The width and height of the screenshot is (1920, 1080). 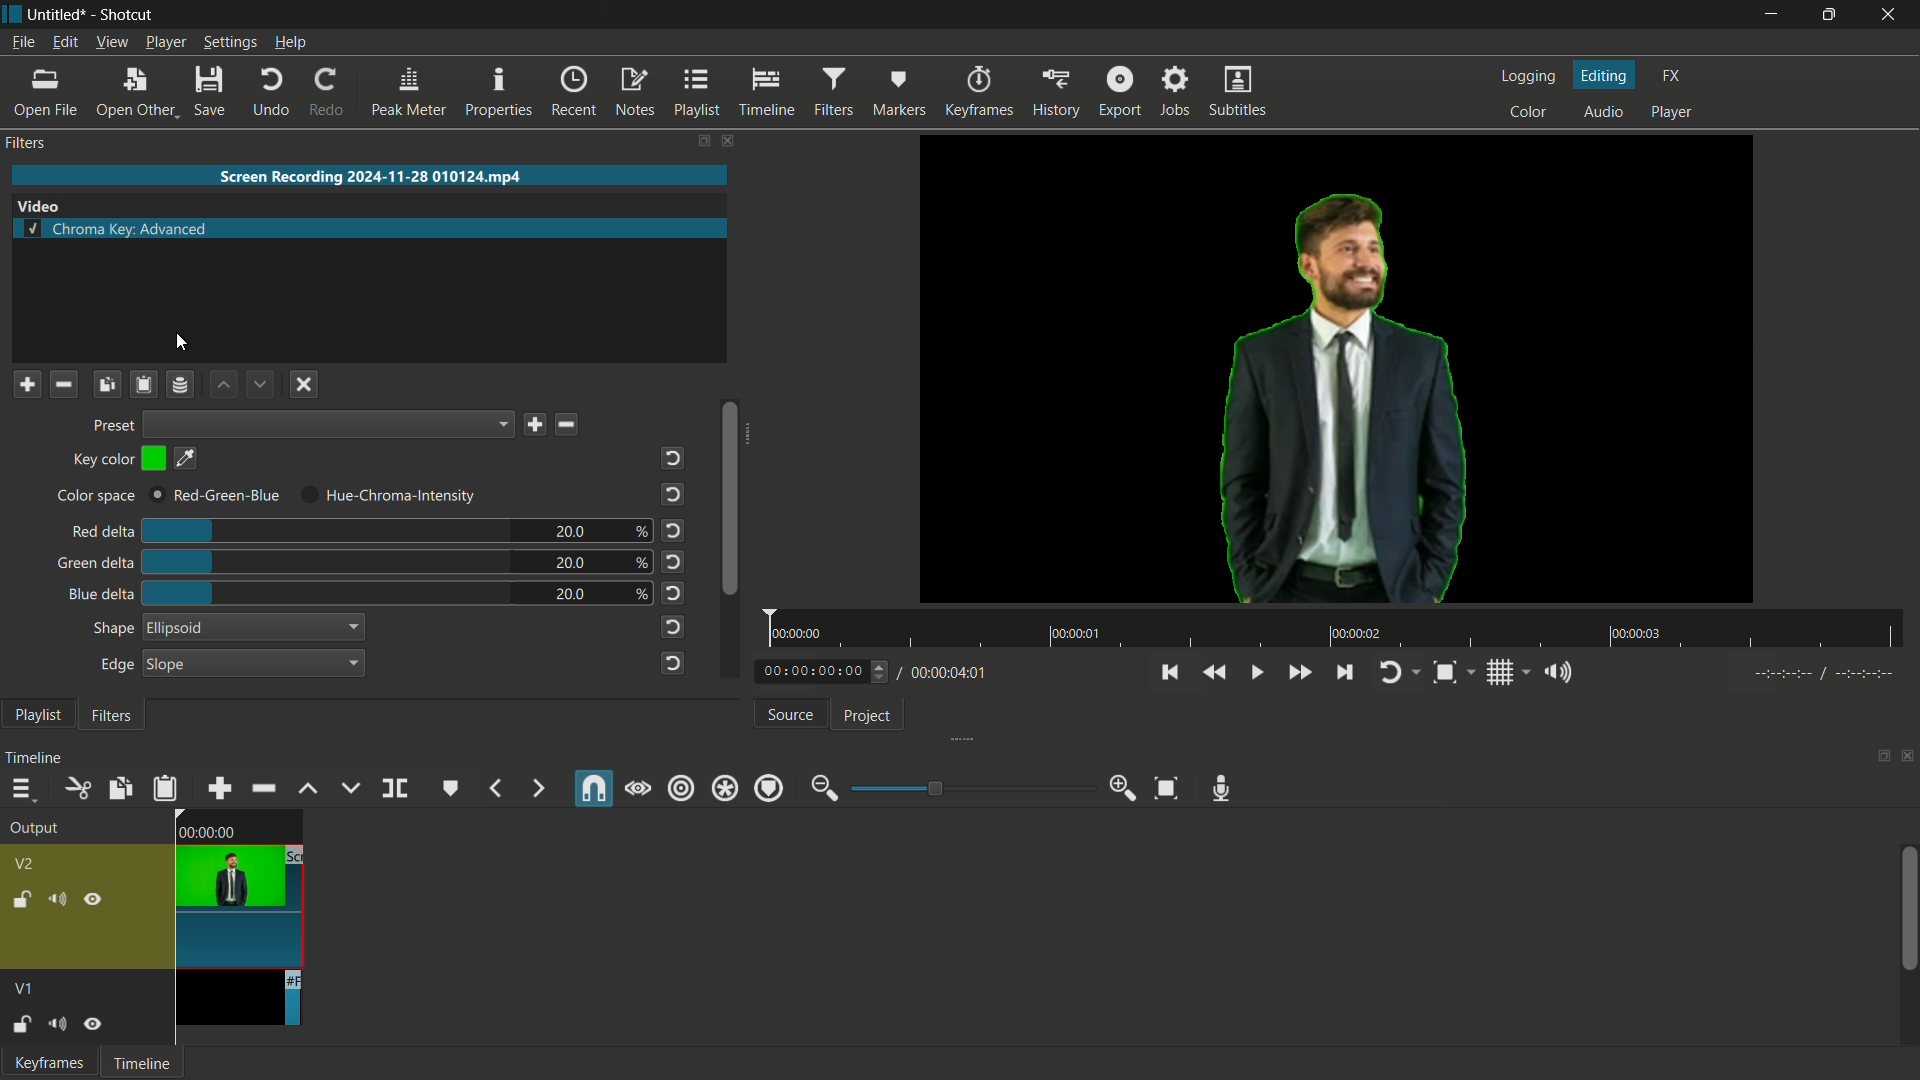 What do you see at coordinates (64, 42) in the screenshot?
I see `edit menu` at bounding box center [64, 42].